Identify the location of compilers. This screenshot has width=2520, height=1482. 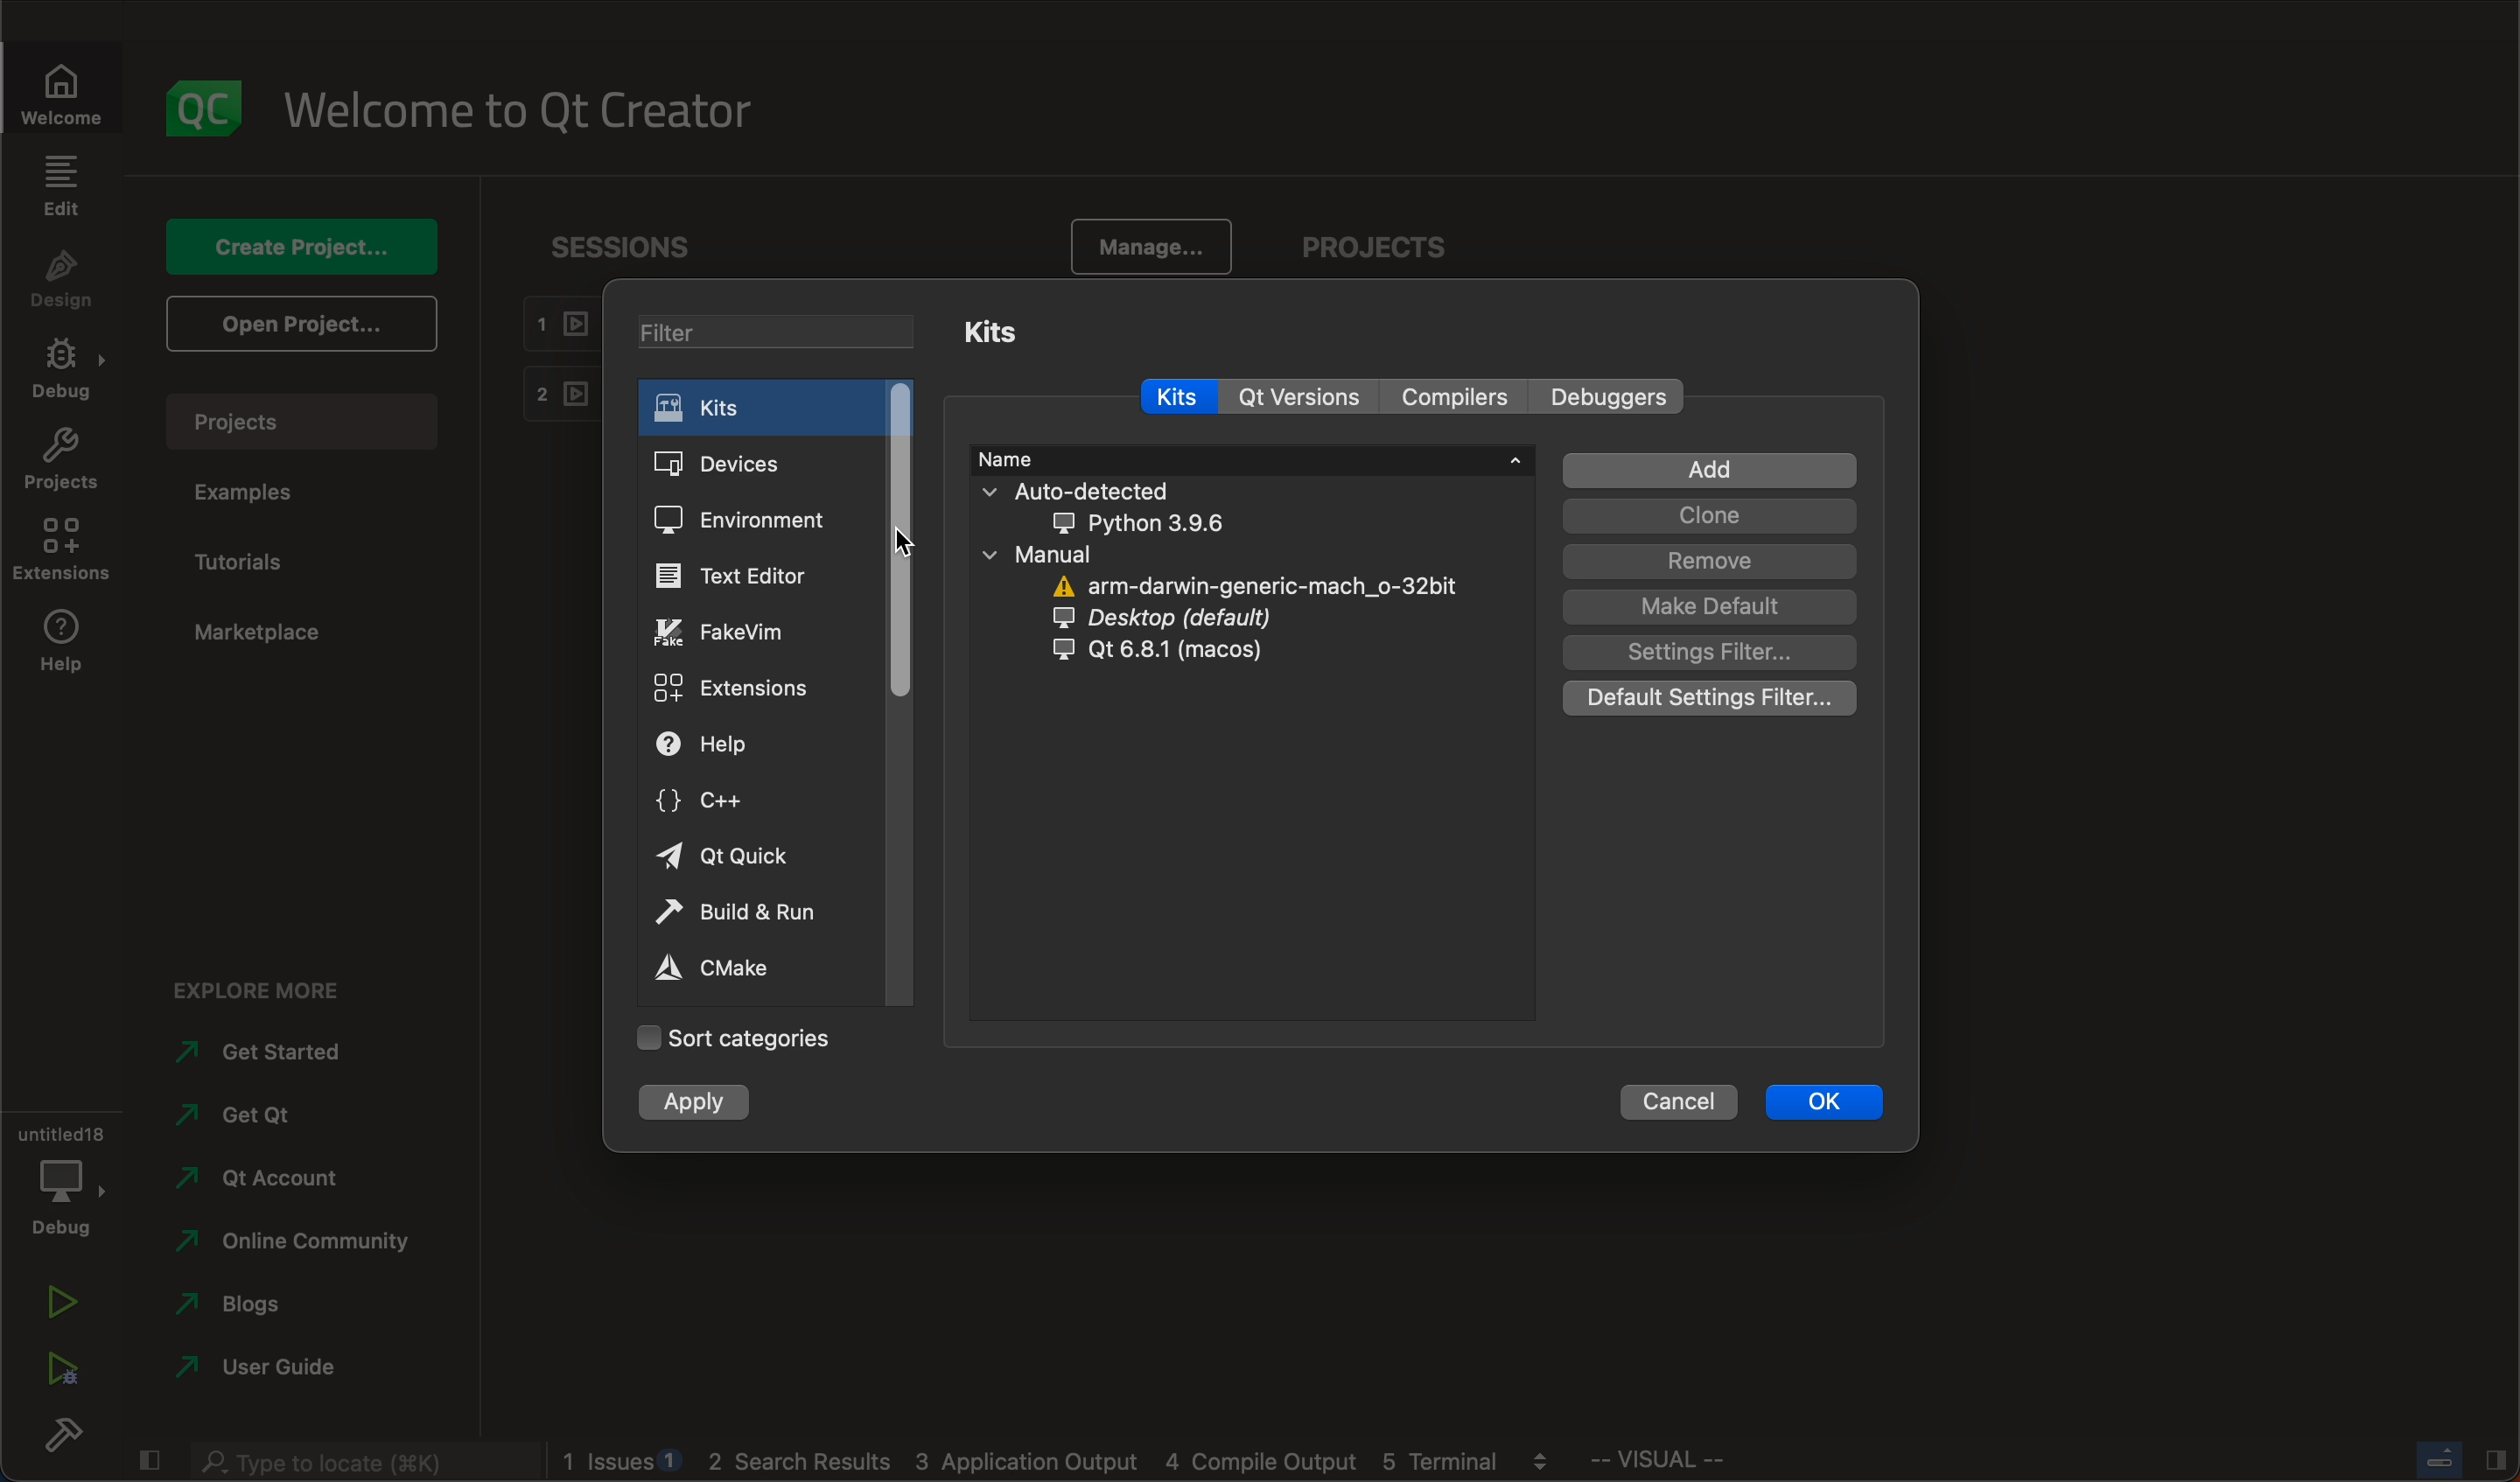
(1454, 395).